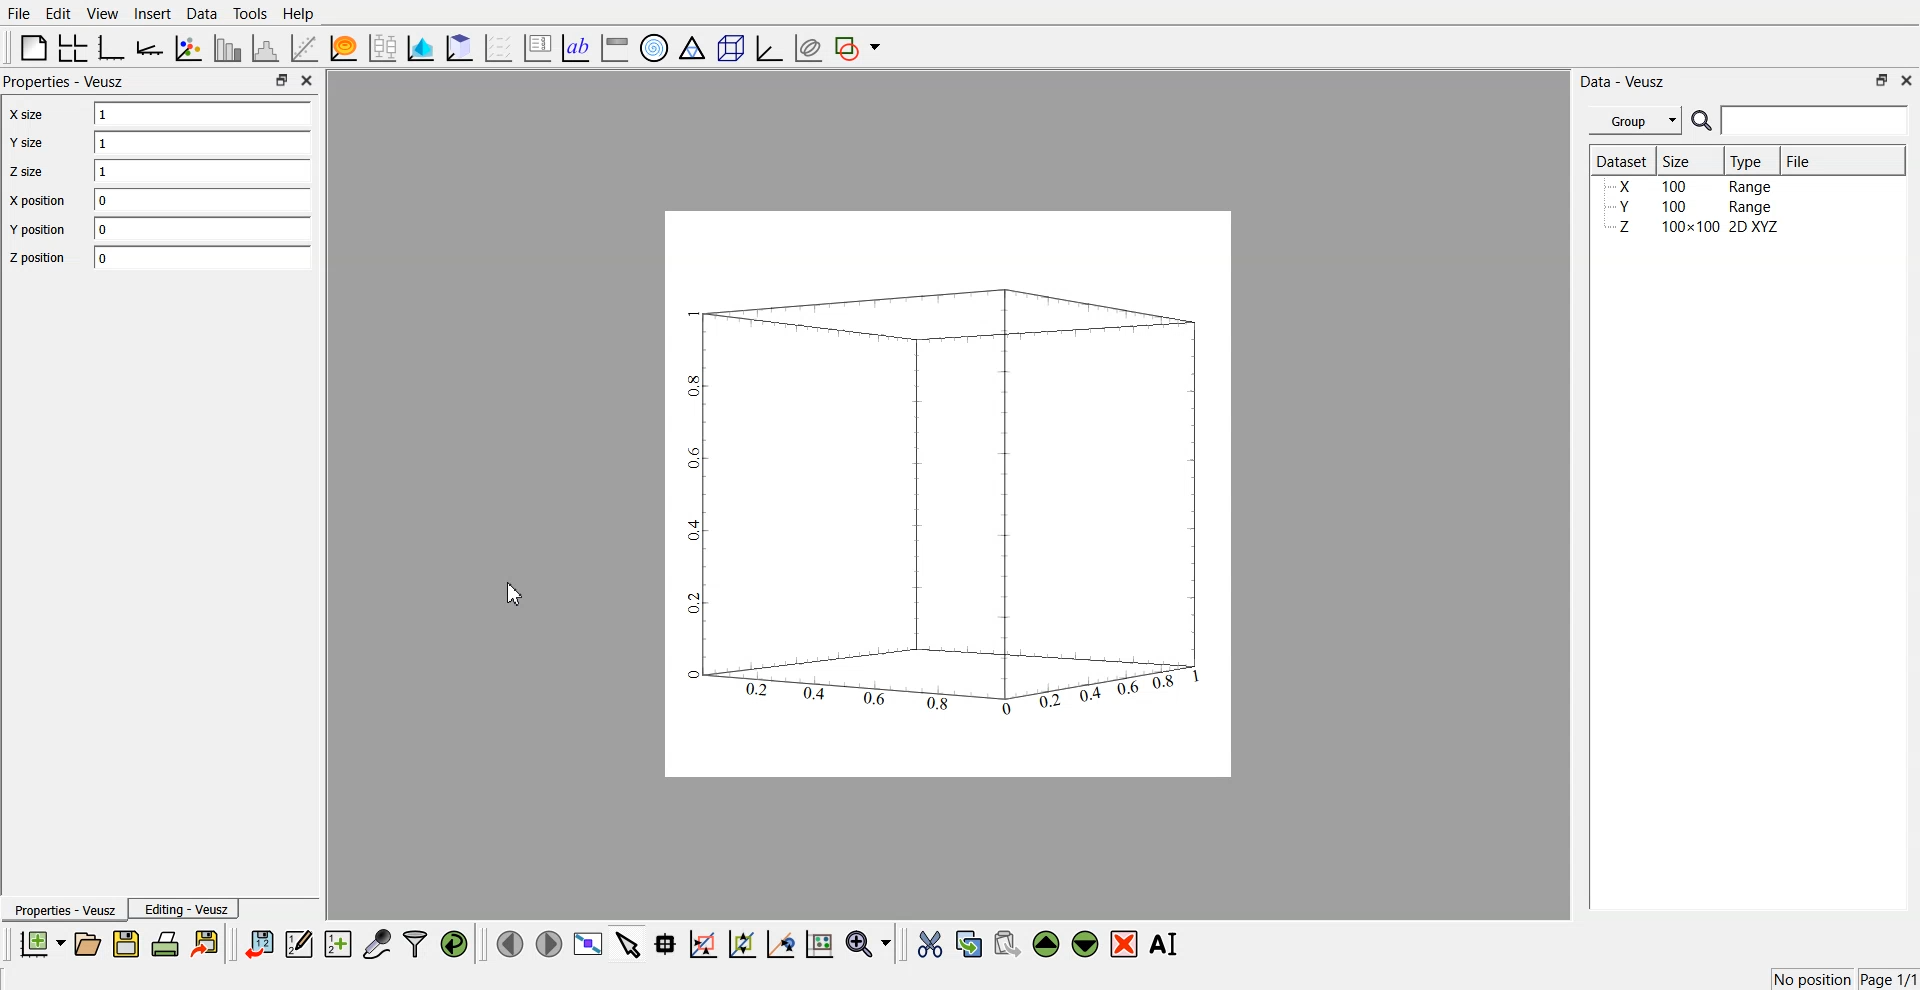 The image size is (1920, 990). Describe the element at coordinates (308, 80) in the screenshot. I see `Close` at that location.